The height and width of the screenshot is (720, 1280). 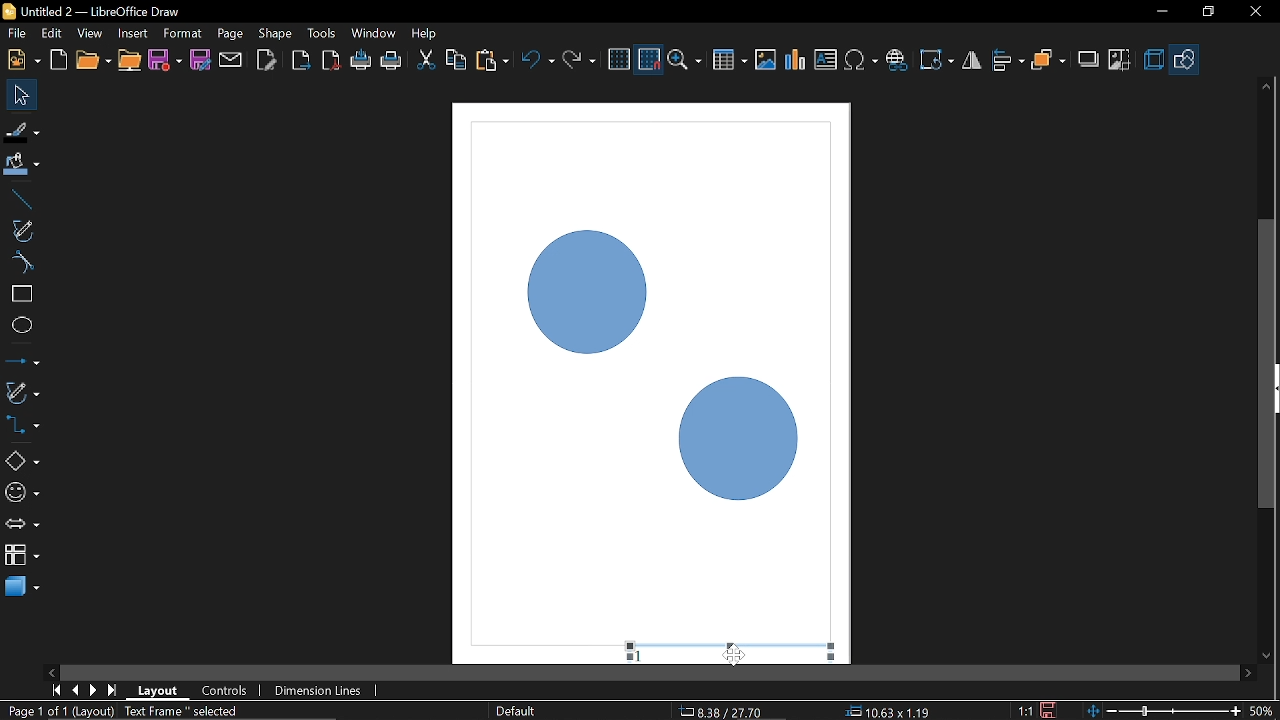 What do you see at coordinates (735, 657) in the screenshot?
I see `Cursor` at bounding box center [735, 657].